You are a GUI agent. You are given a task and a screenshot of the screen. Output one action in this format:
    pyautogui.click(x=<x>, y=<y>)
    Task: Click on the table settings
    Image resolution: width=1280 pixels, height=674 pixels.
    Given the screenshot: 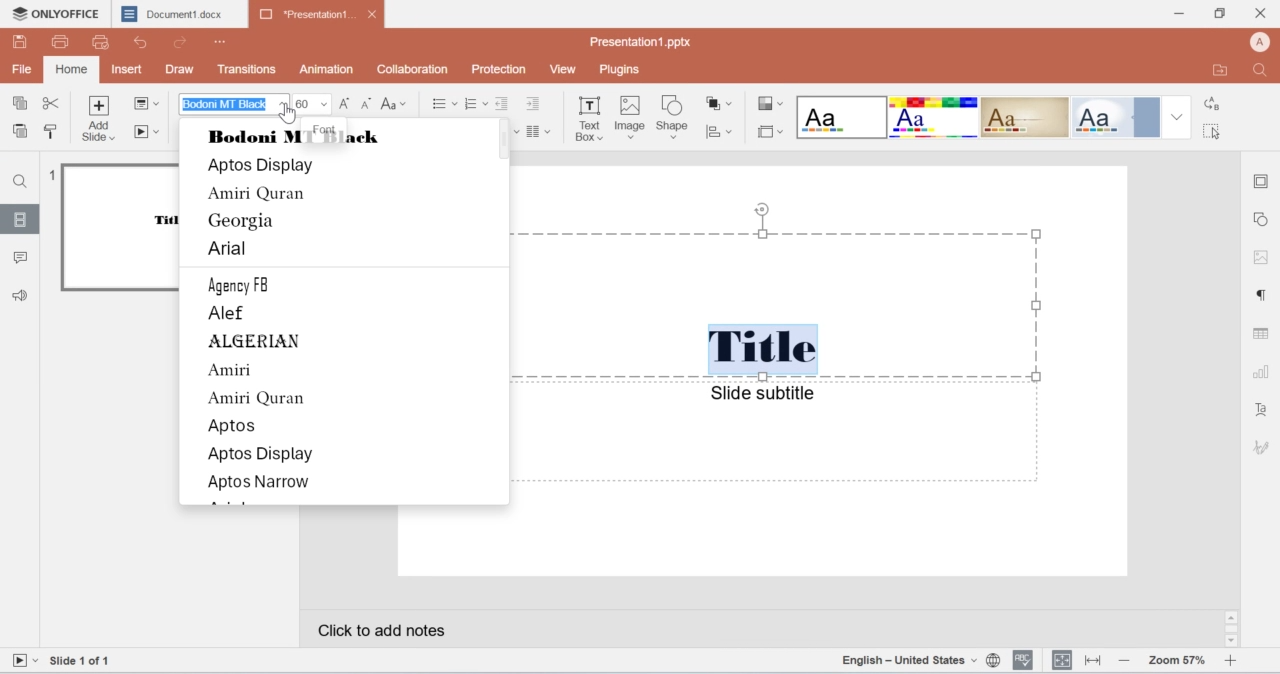 What is the action you would take?
    pyautogui.click(x=1262, y=335)
    